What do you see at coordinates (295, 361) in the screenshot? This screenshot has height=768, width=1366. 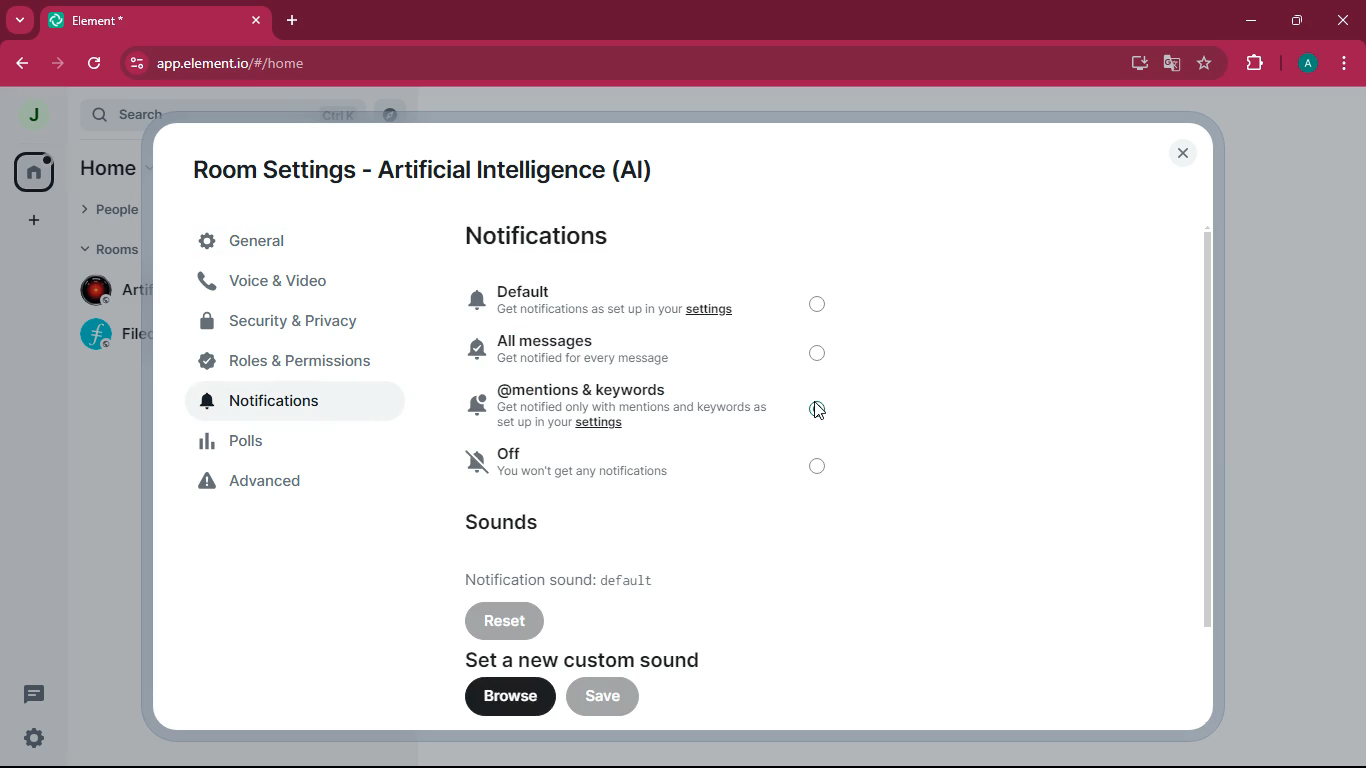 I see `roles and premissions` at bounding box center [295, 361].